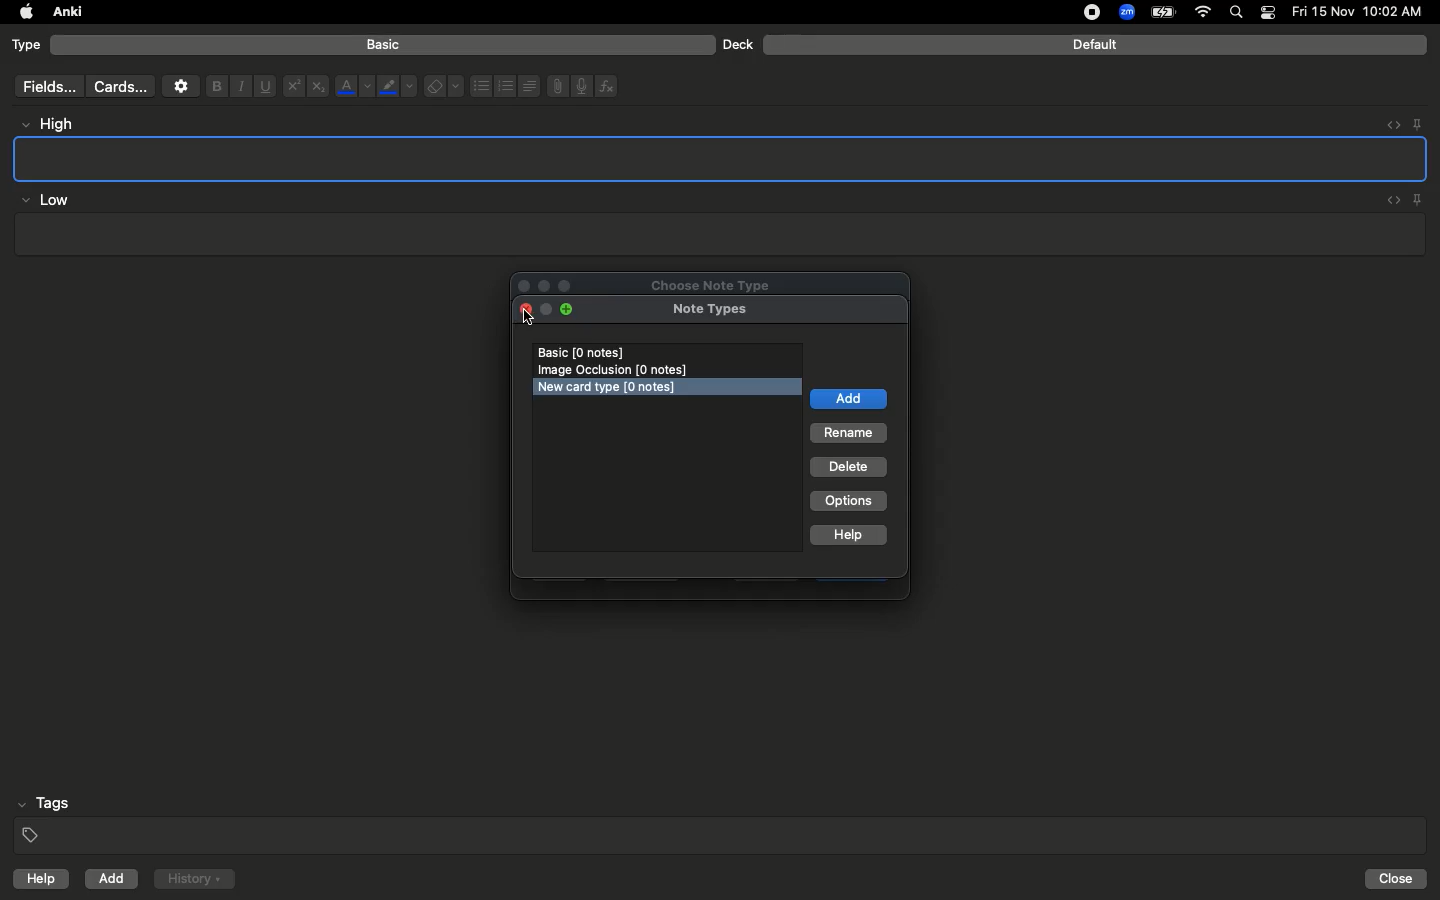 This screenshot has height=900, width=1440. I want to click on Delete, so click(849, 468).